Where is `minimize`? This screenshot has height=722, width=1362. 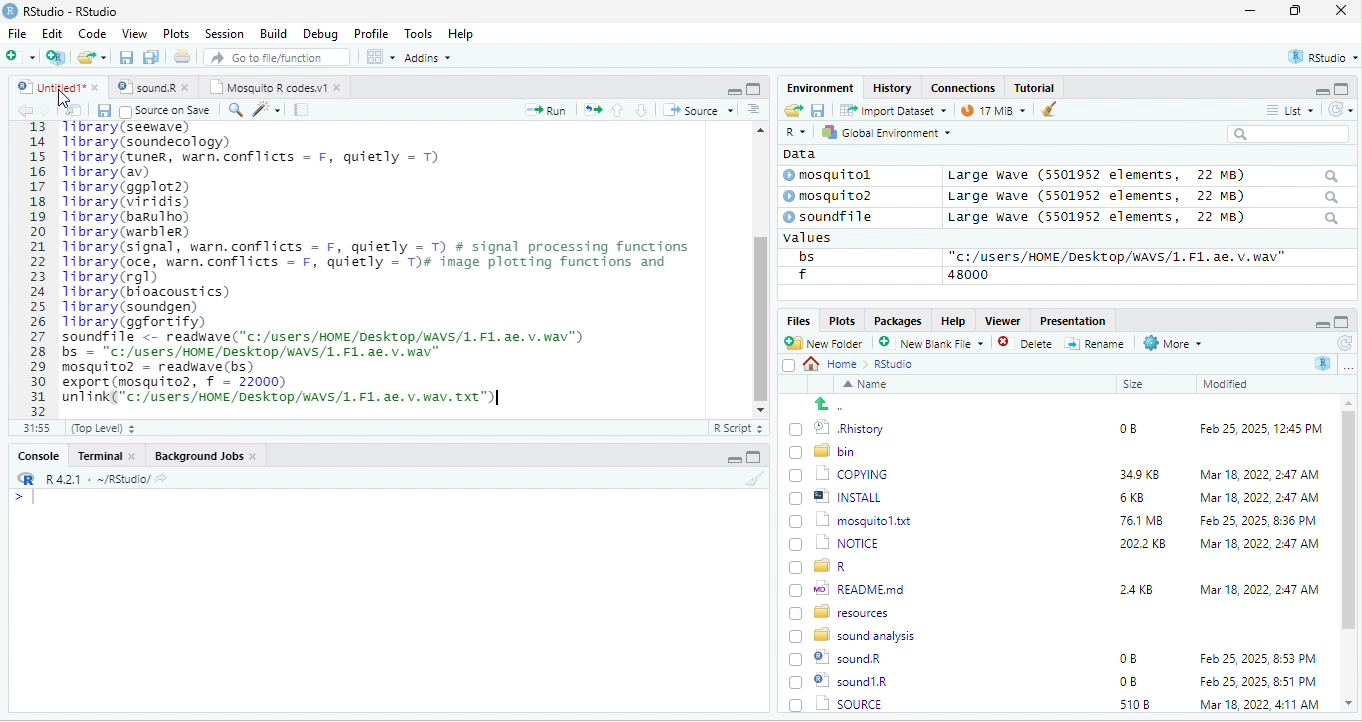
minimize is located at coordinates (1320, 323).